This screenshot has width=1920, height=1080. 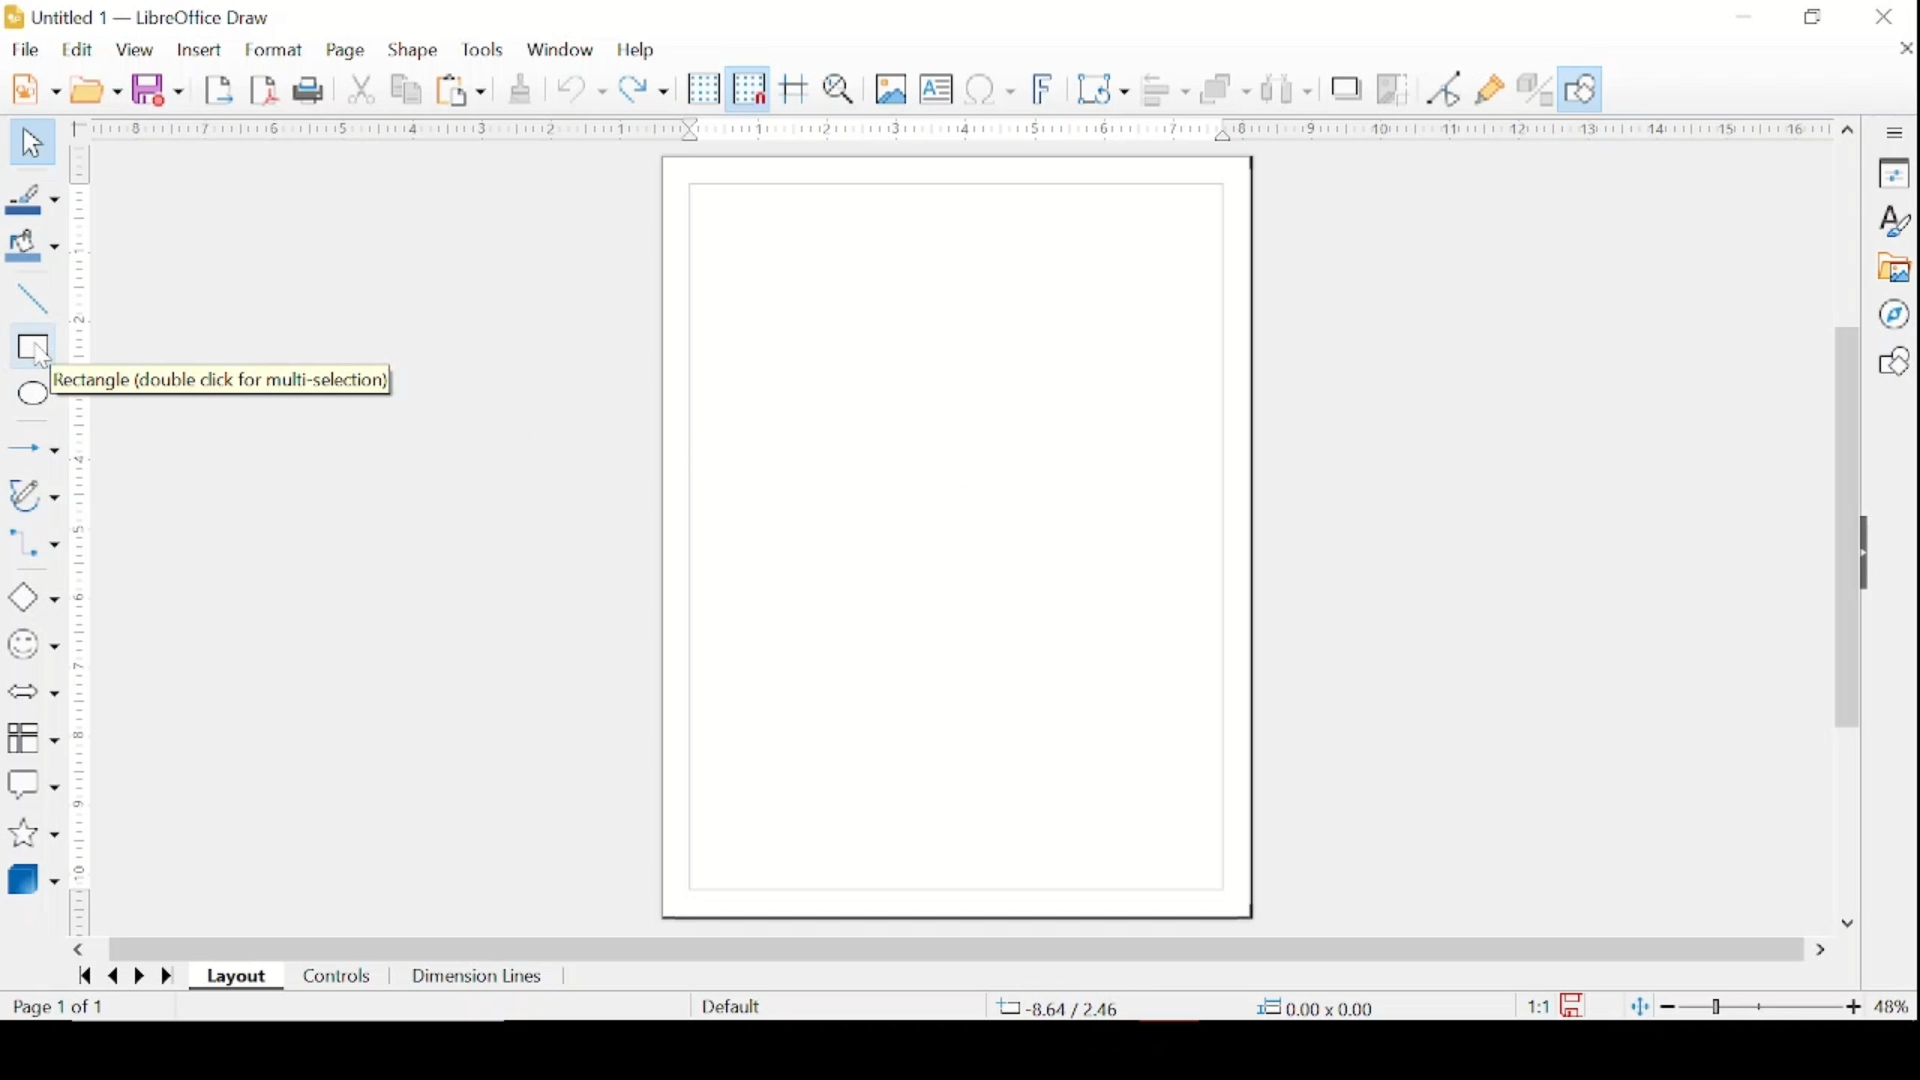 What do you see at coordinates (1535, 91) in the screenshot?
I see `toggle extrusions` at bounding box center [1535, 91].